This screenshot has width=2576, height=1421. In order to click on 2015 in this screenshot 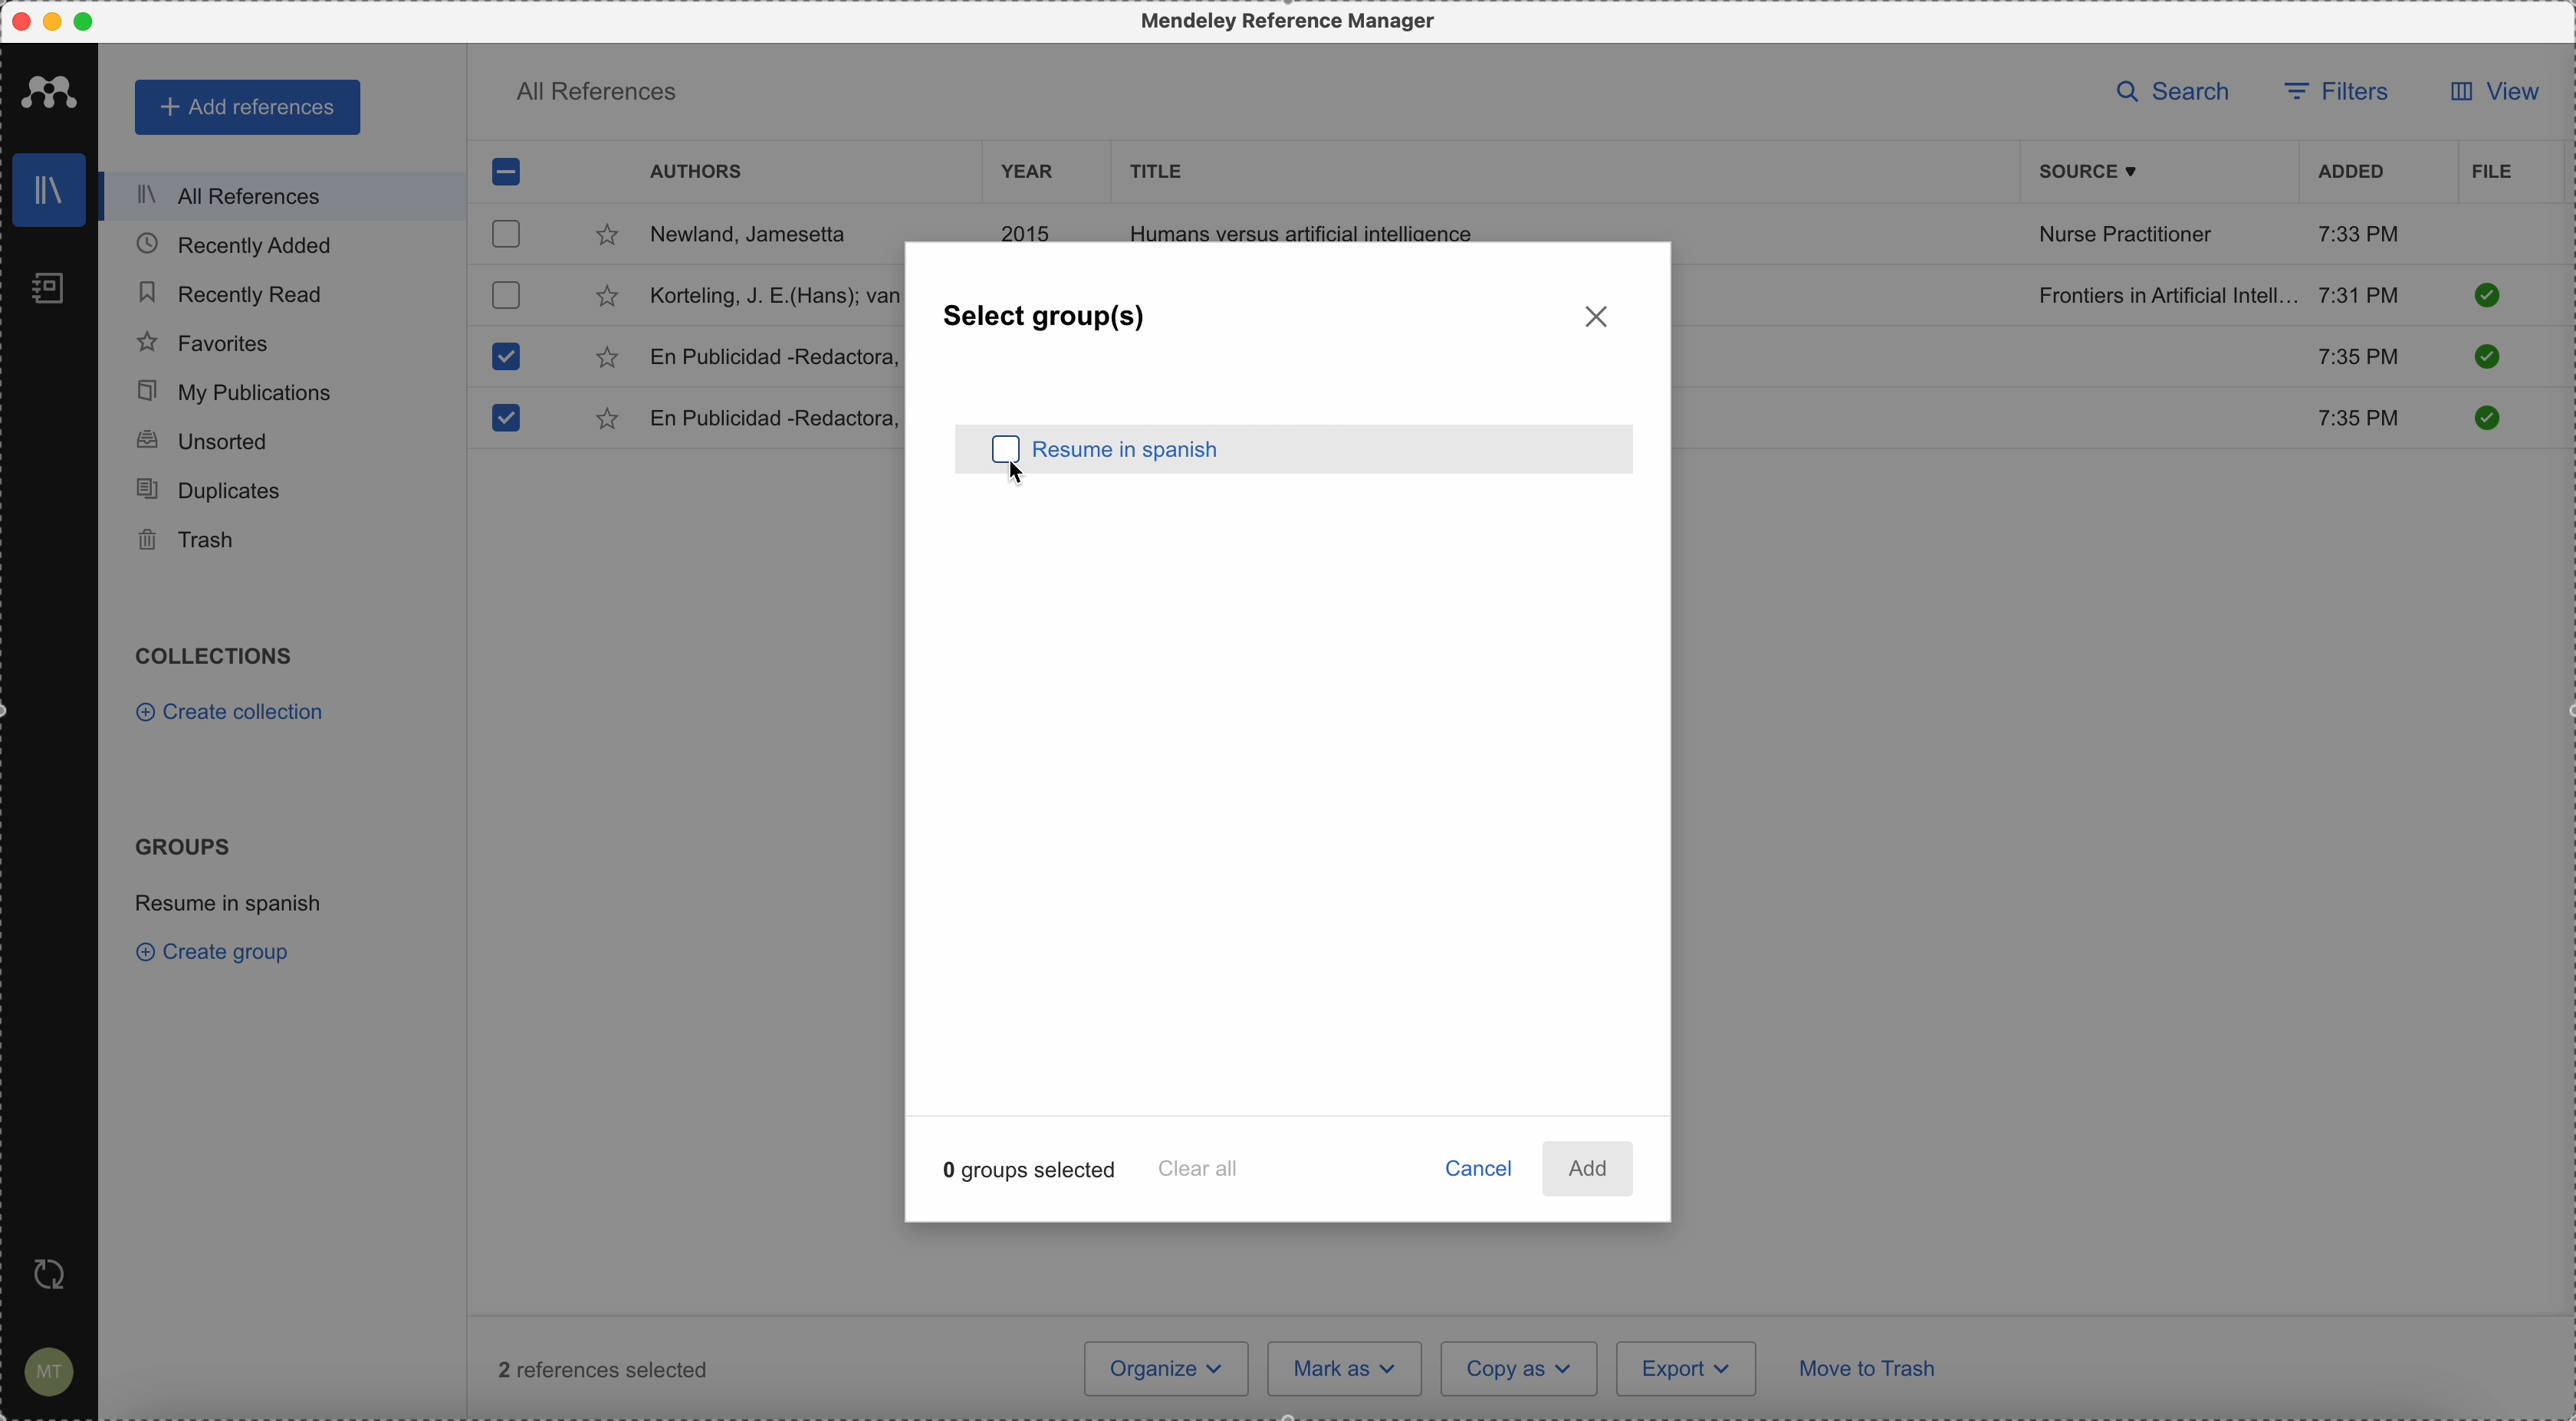, I will do `click(1031, 229)`.